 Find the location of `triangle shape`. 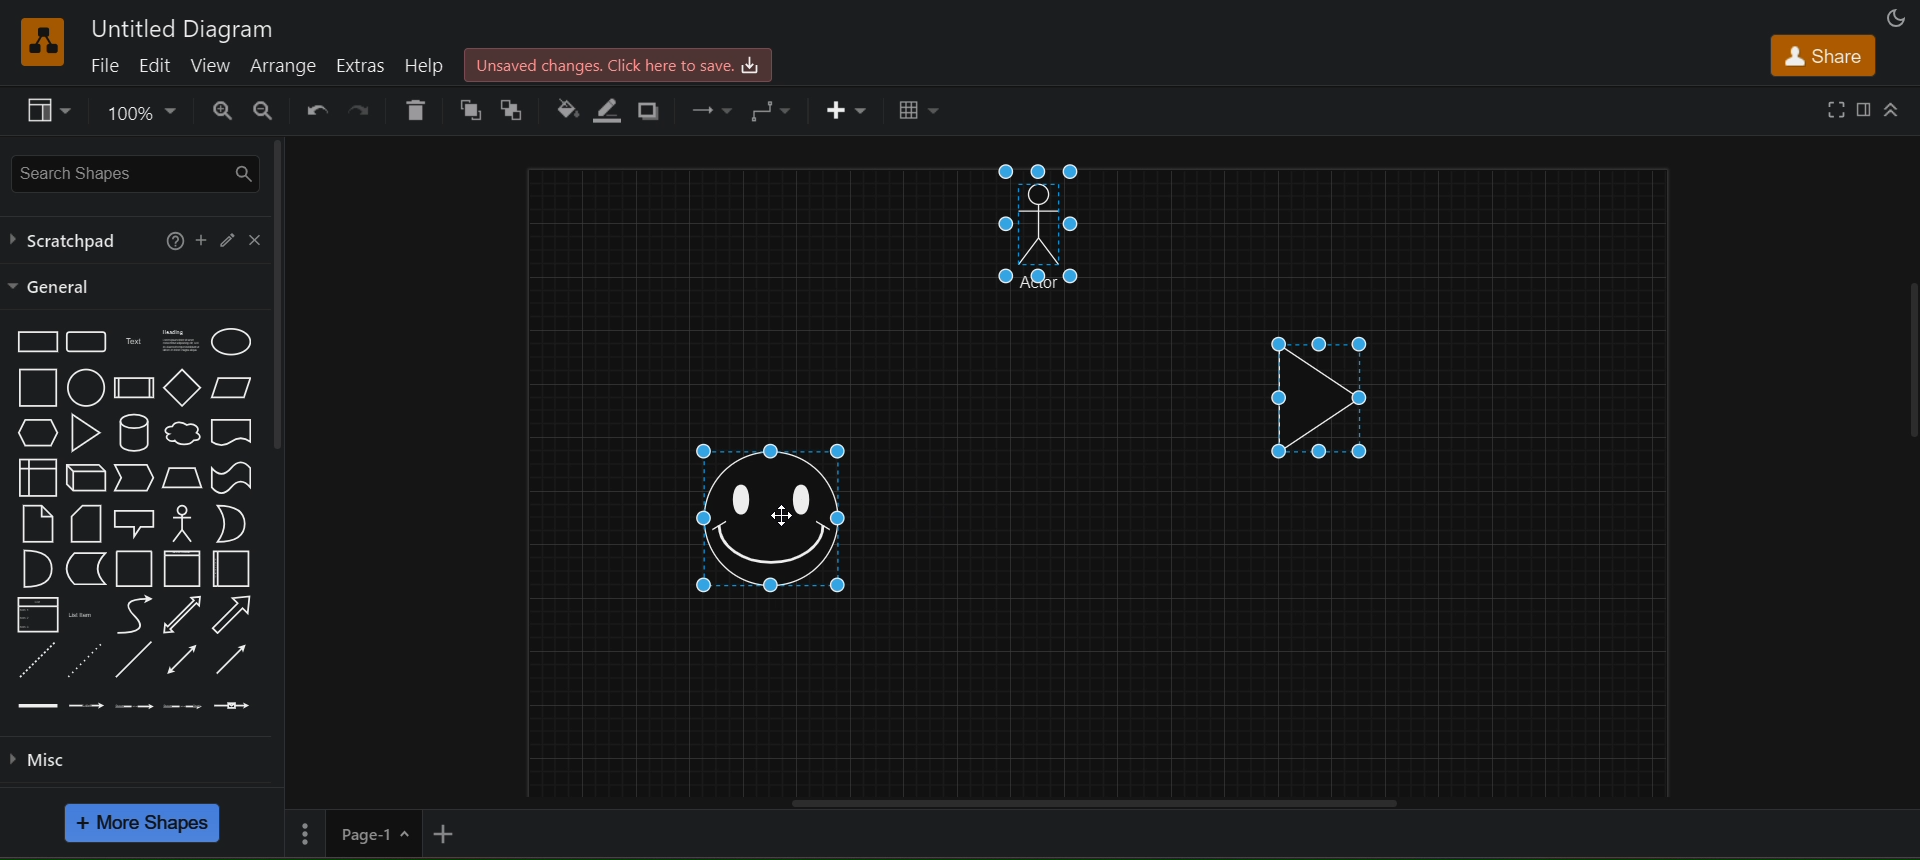

triangle shape is located at coordinates (1326, 389).